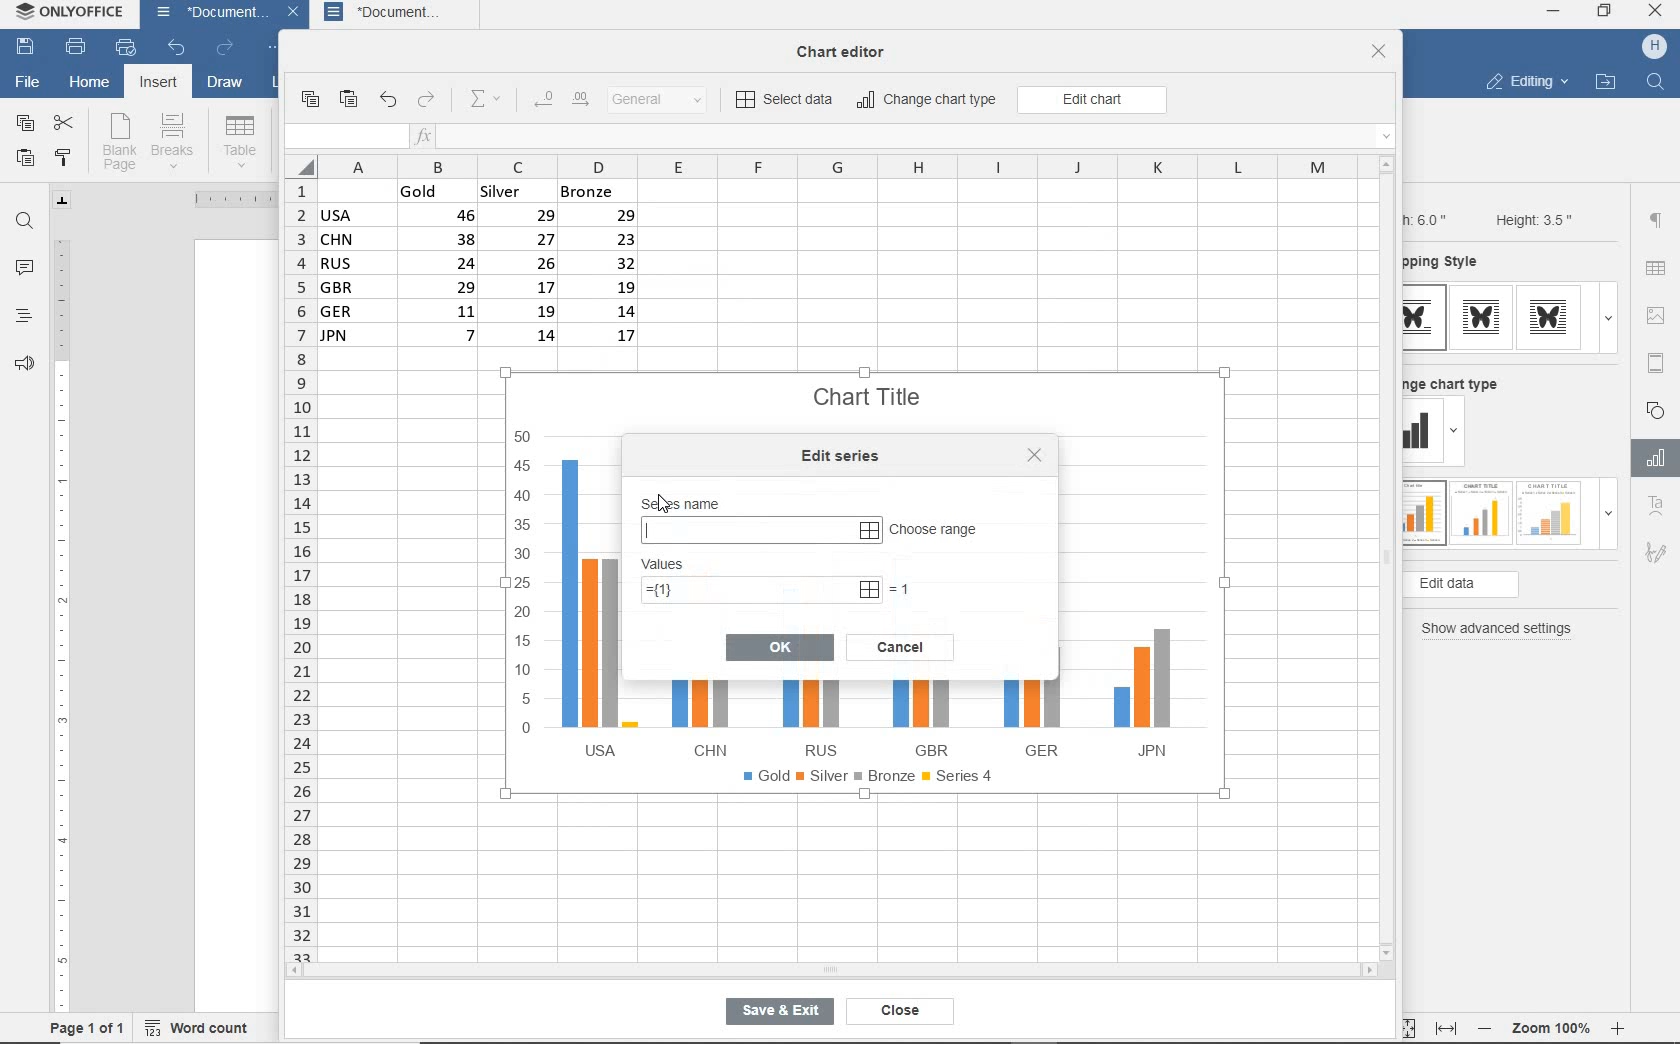 The image size is (1680, 1044). What do you see at coordinates (1494, 585) in the screenshot?
I see `edit data` at bounding box center [1494, 585].